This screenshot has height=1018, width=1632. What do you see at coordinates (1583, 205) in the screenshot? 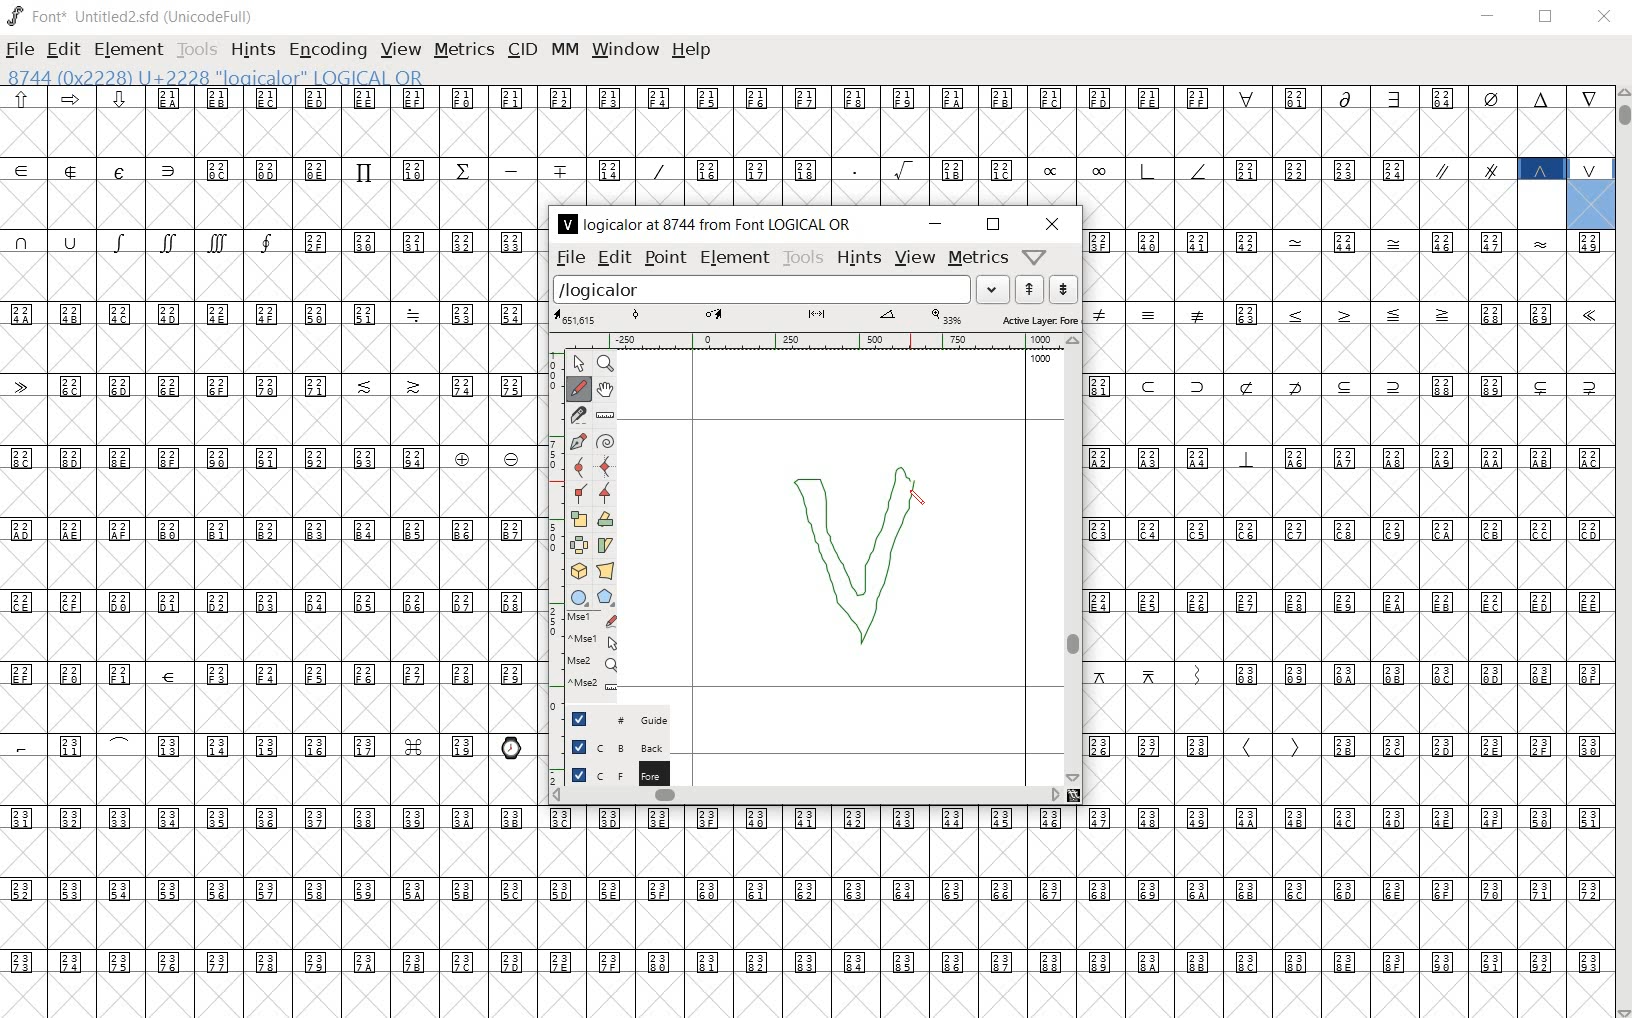
I see `8744 (0x2228) U+2228 "logicalor" LOGICAL OR` at bounding box center [1583, 205].